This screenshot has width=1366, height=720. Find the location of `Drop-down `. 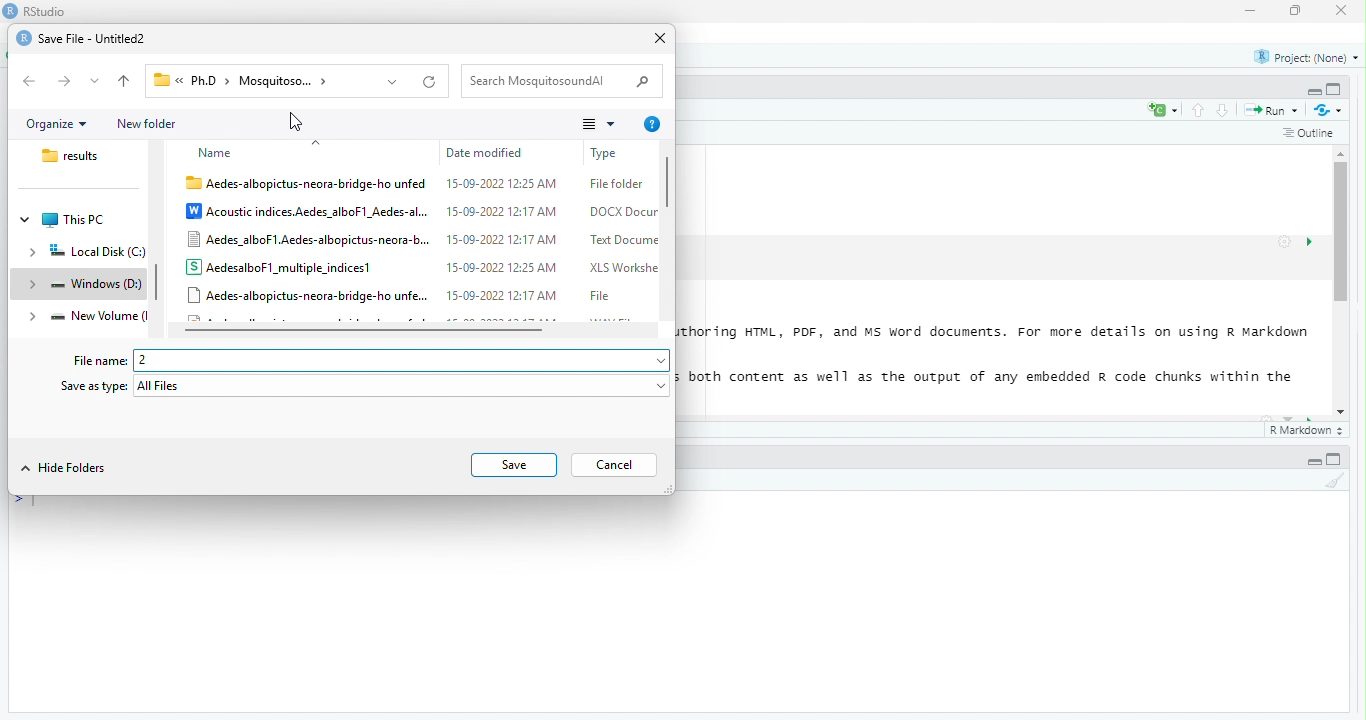

Drop-down  is located at coordinates (393, 83).